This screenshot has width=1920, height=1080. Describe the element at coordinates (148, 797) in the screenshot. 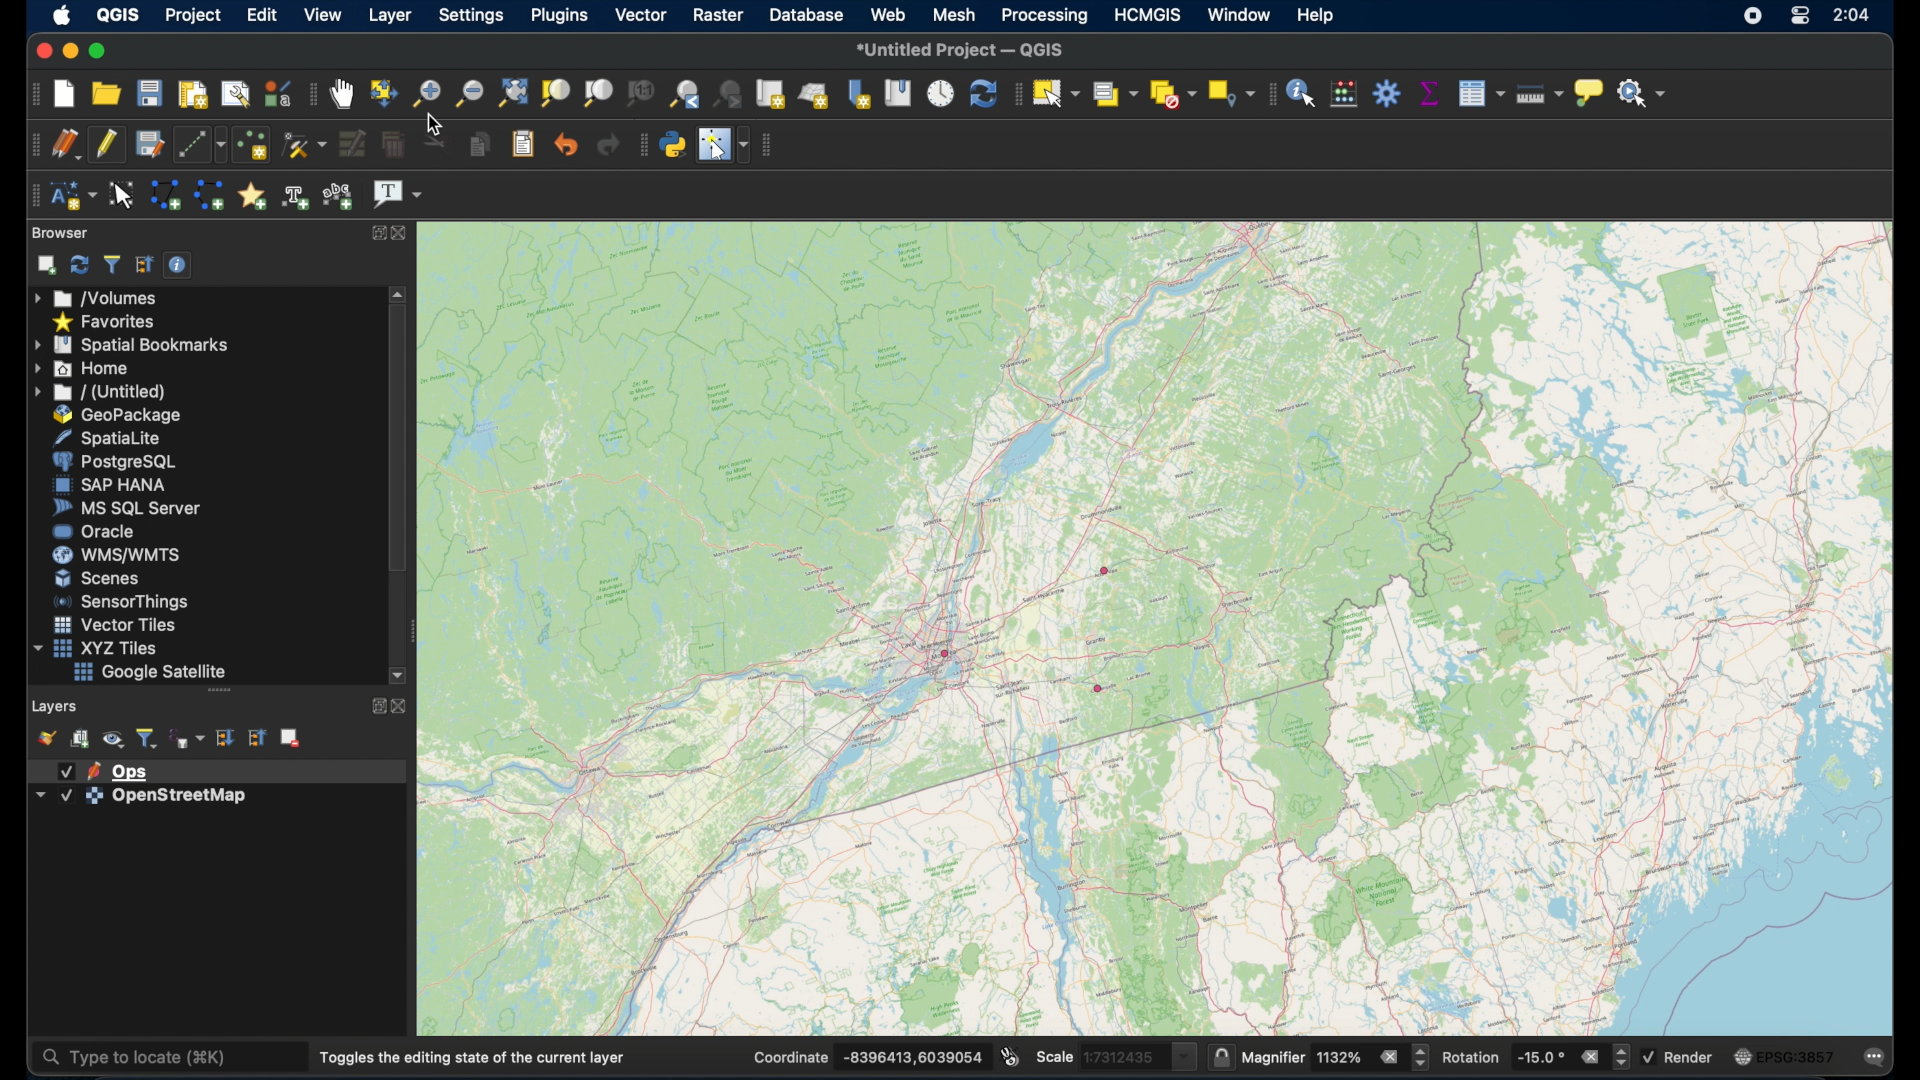

I see `layer` at that location.